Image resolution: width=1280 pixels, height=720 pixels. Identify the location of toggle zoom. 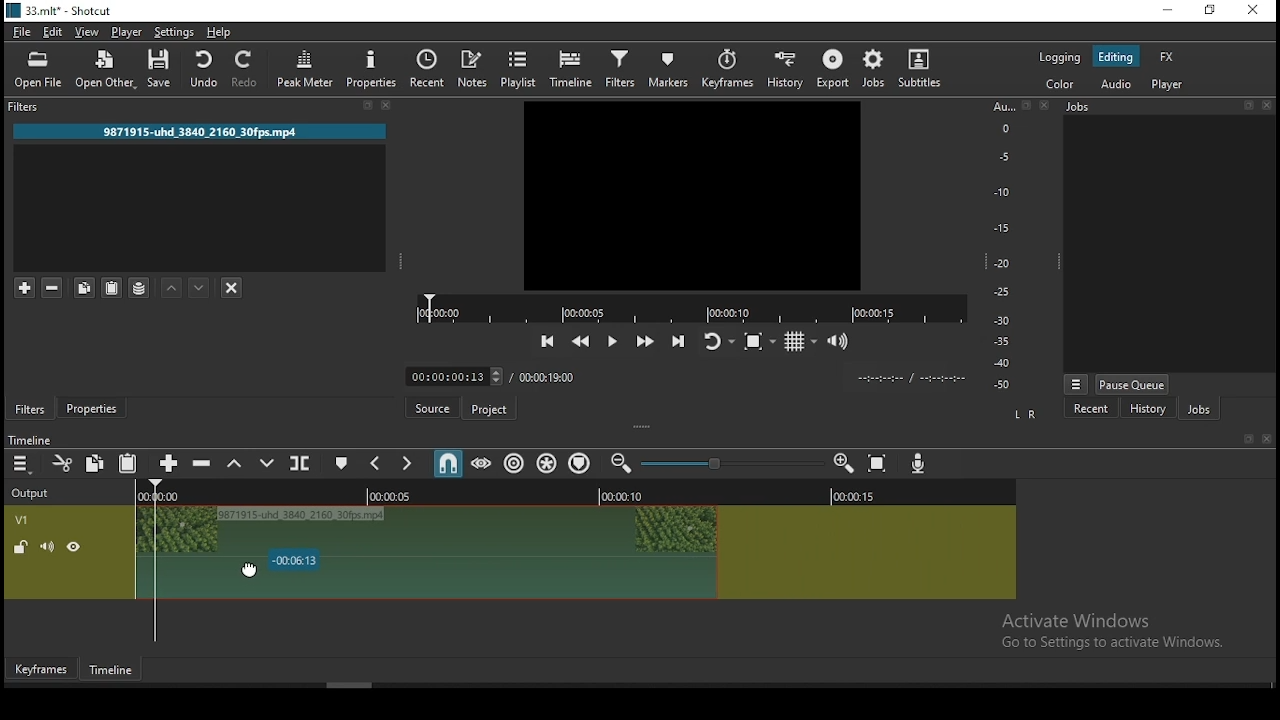
(759, 340).